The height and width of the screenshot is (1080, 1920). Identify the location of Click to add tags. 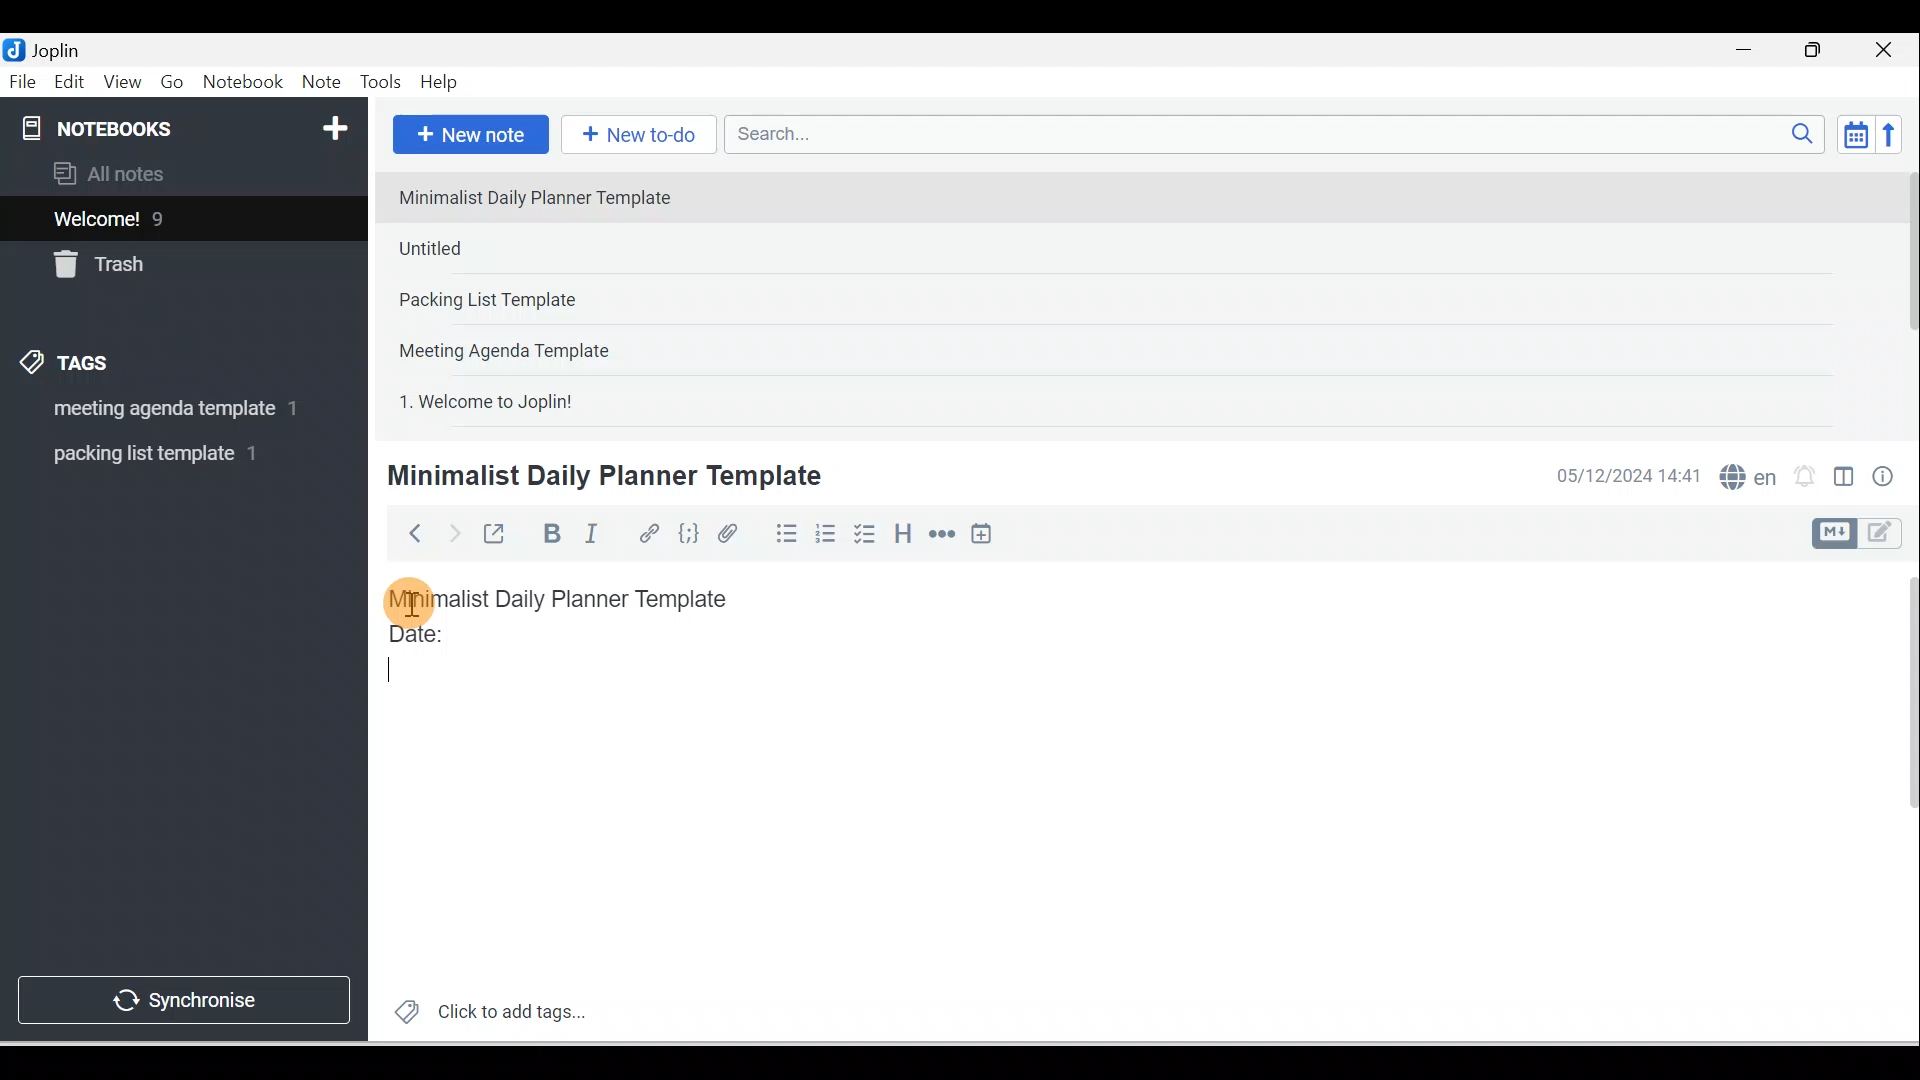
(482, 1009).